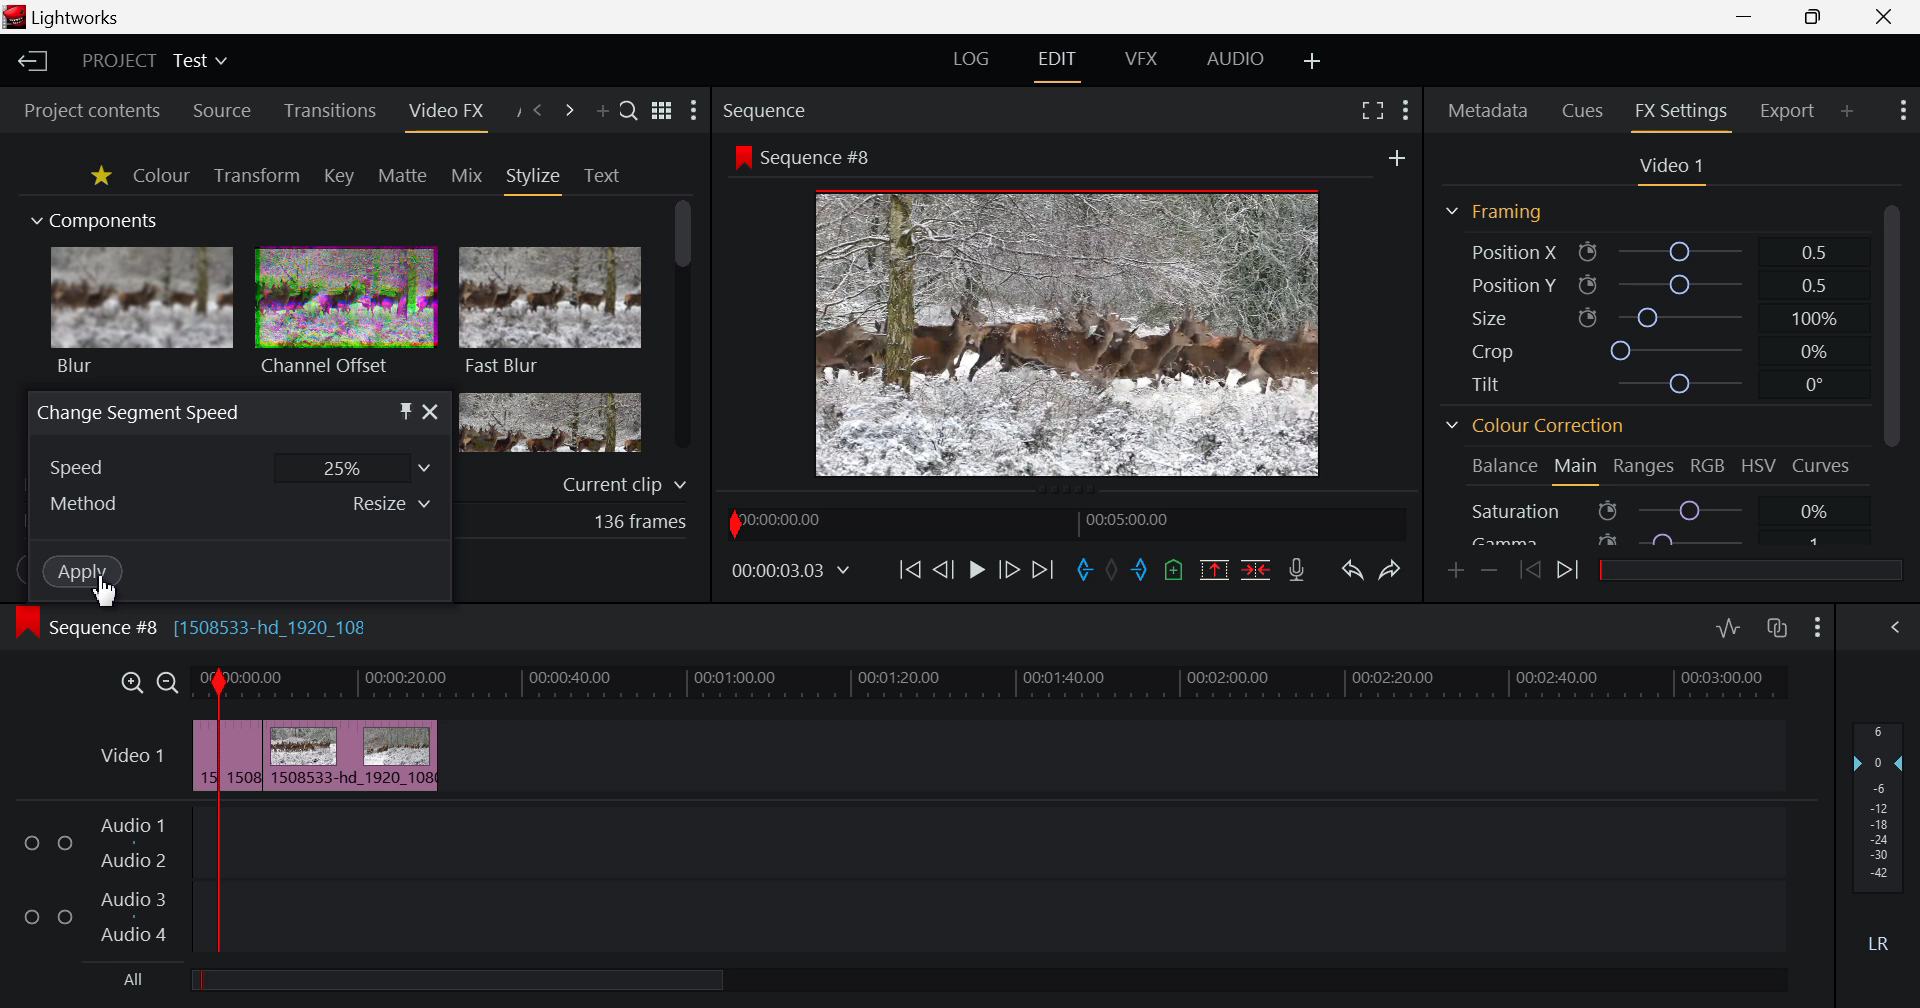  I want to click on Next keyframe, so click(1570, 572).